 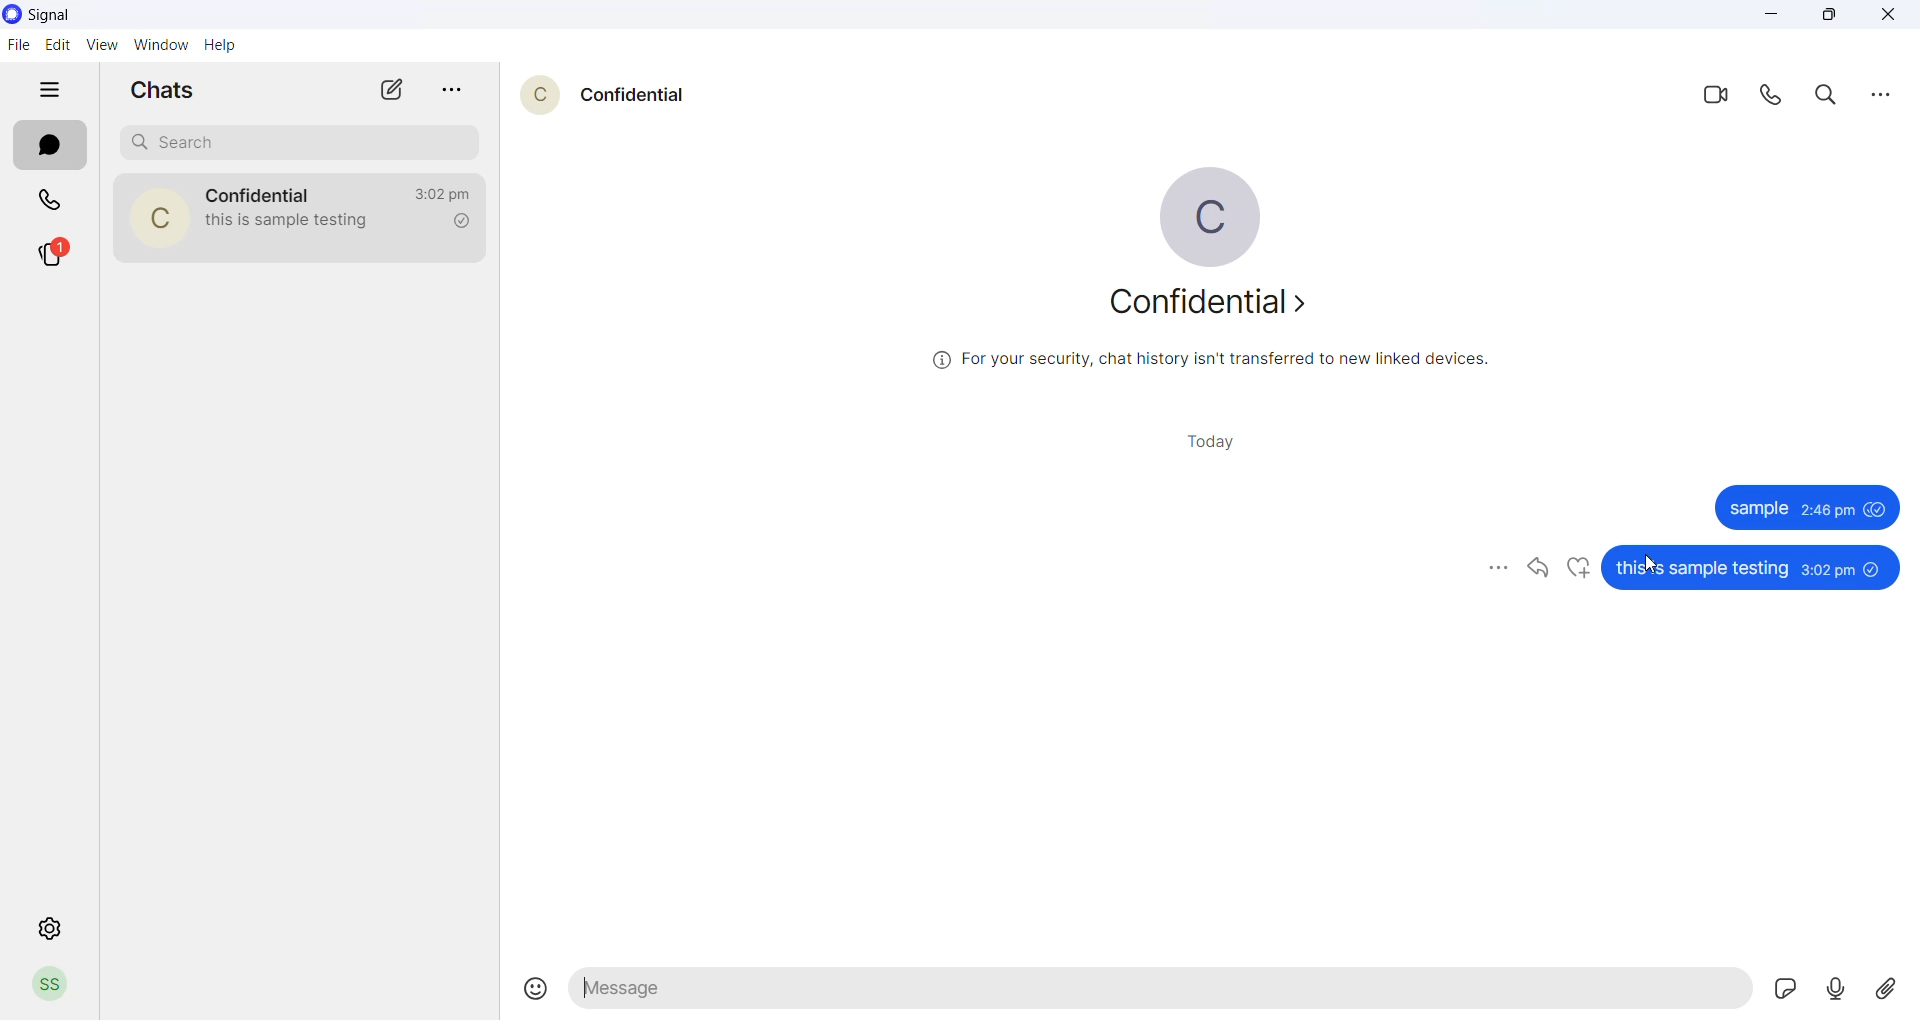 What do you see at coordinates (296, 141) in the screenshot?
I see `search box` at bounding box center [296, 141].